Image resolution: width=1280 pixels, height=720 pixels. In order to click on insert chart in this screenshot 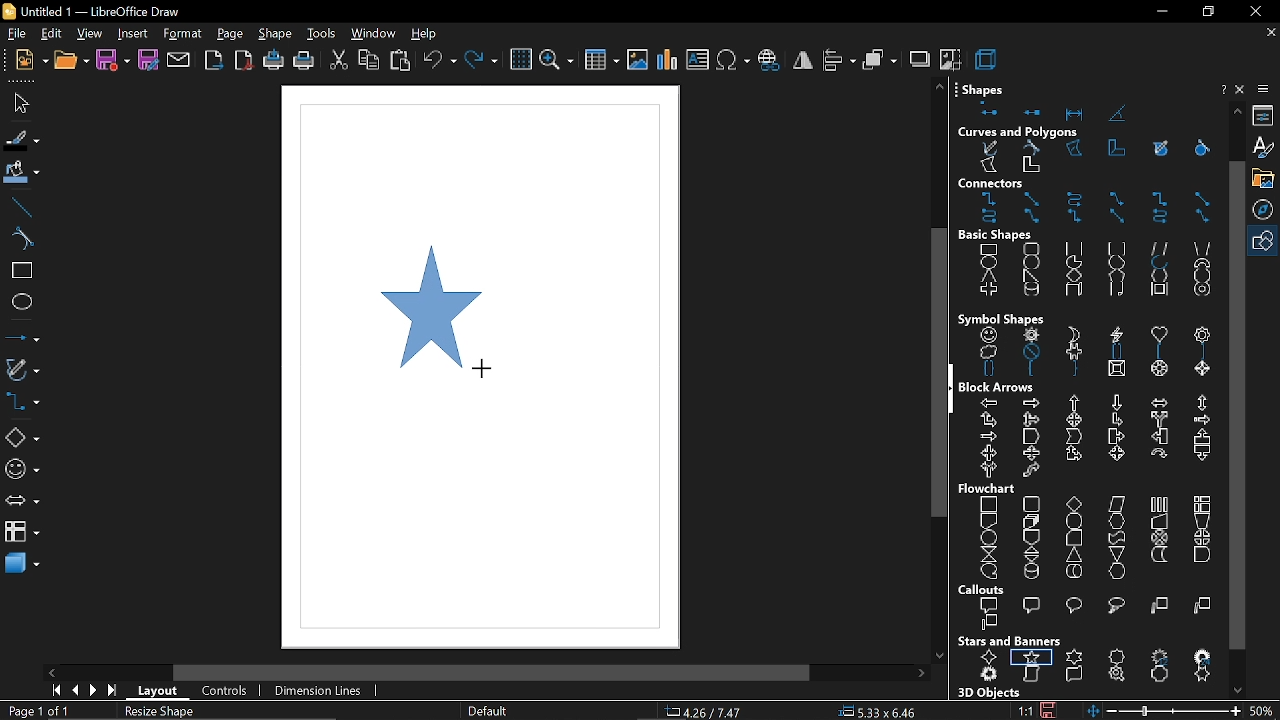, I will do `click(668, 60)`.